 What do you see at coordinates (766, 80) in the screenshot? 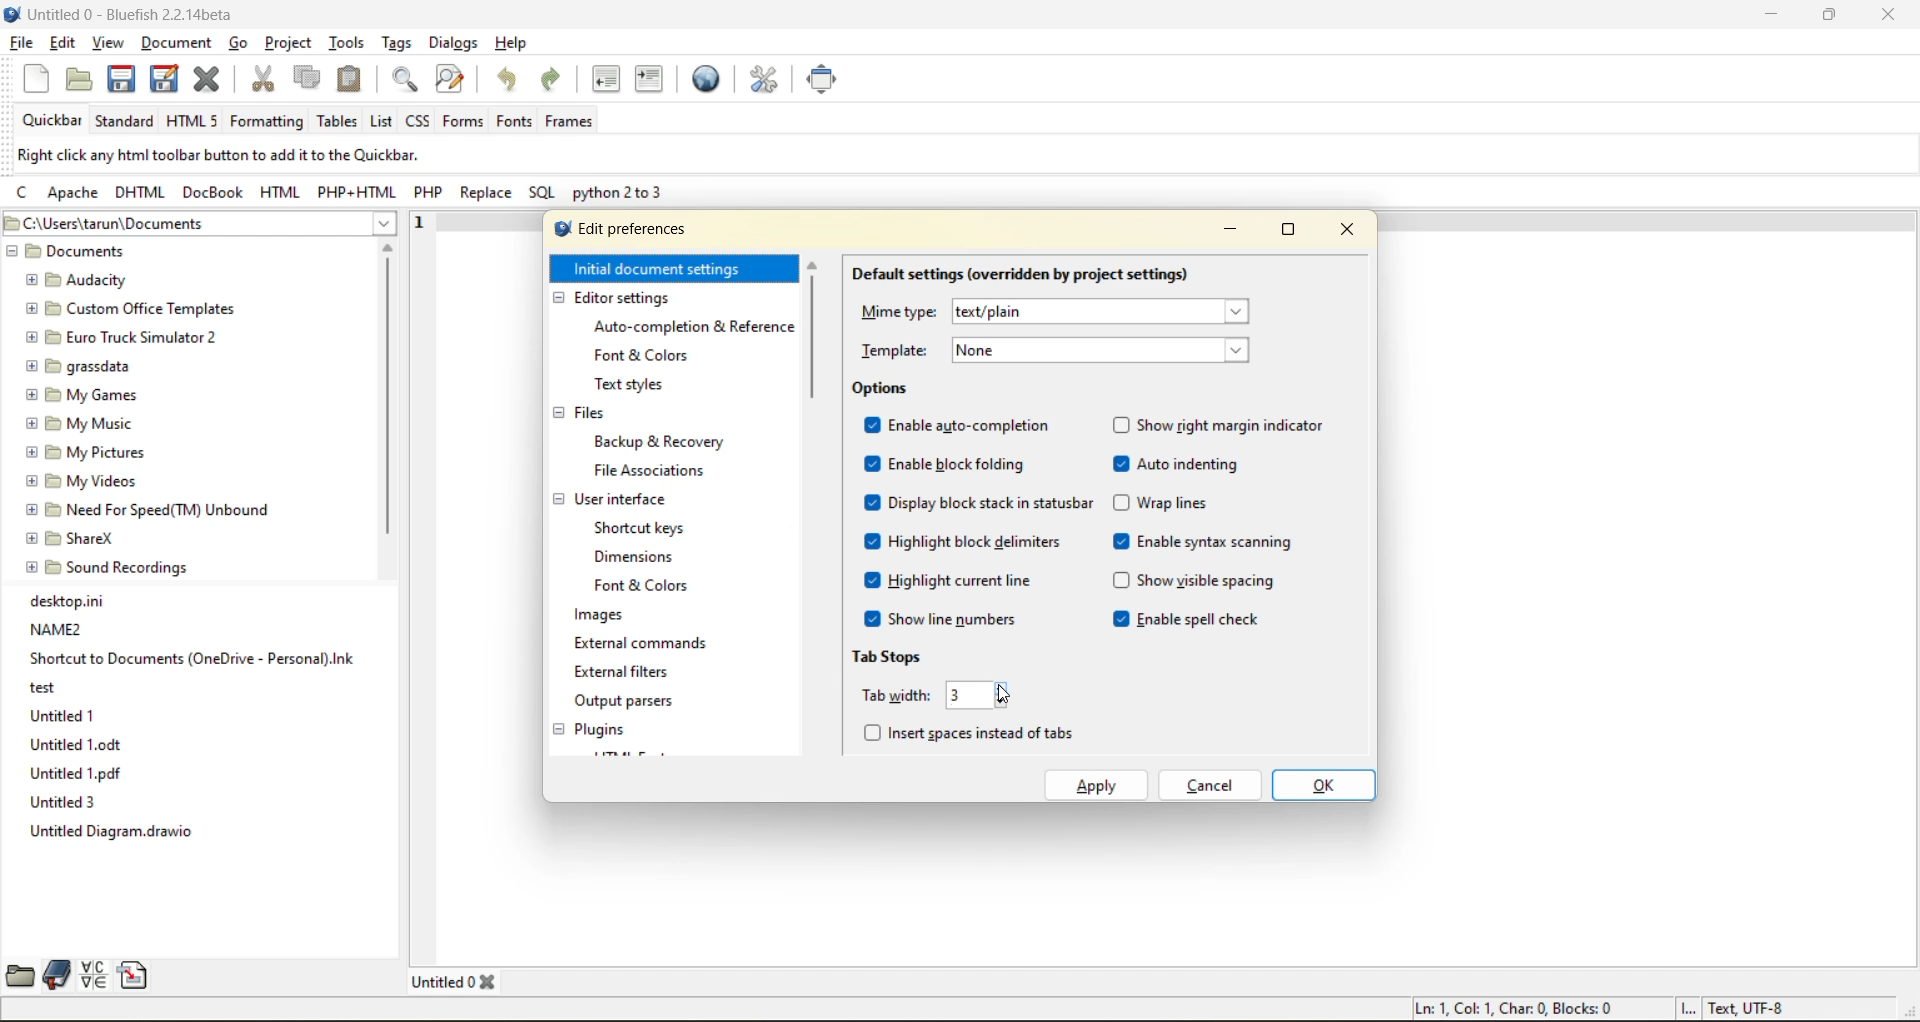
I see `edit preferences` at bounding box center [766, 80].